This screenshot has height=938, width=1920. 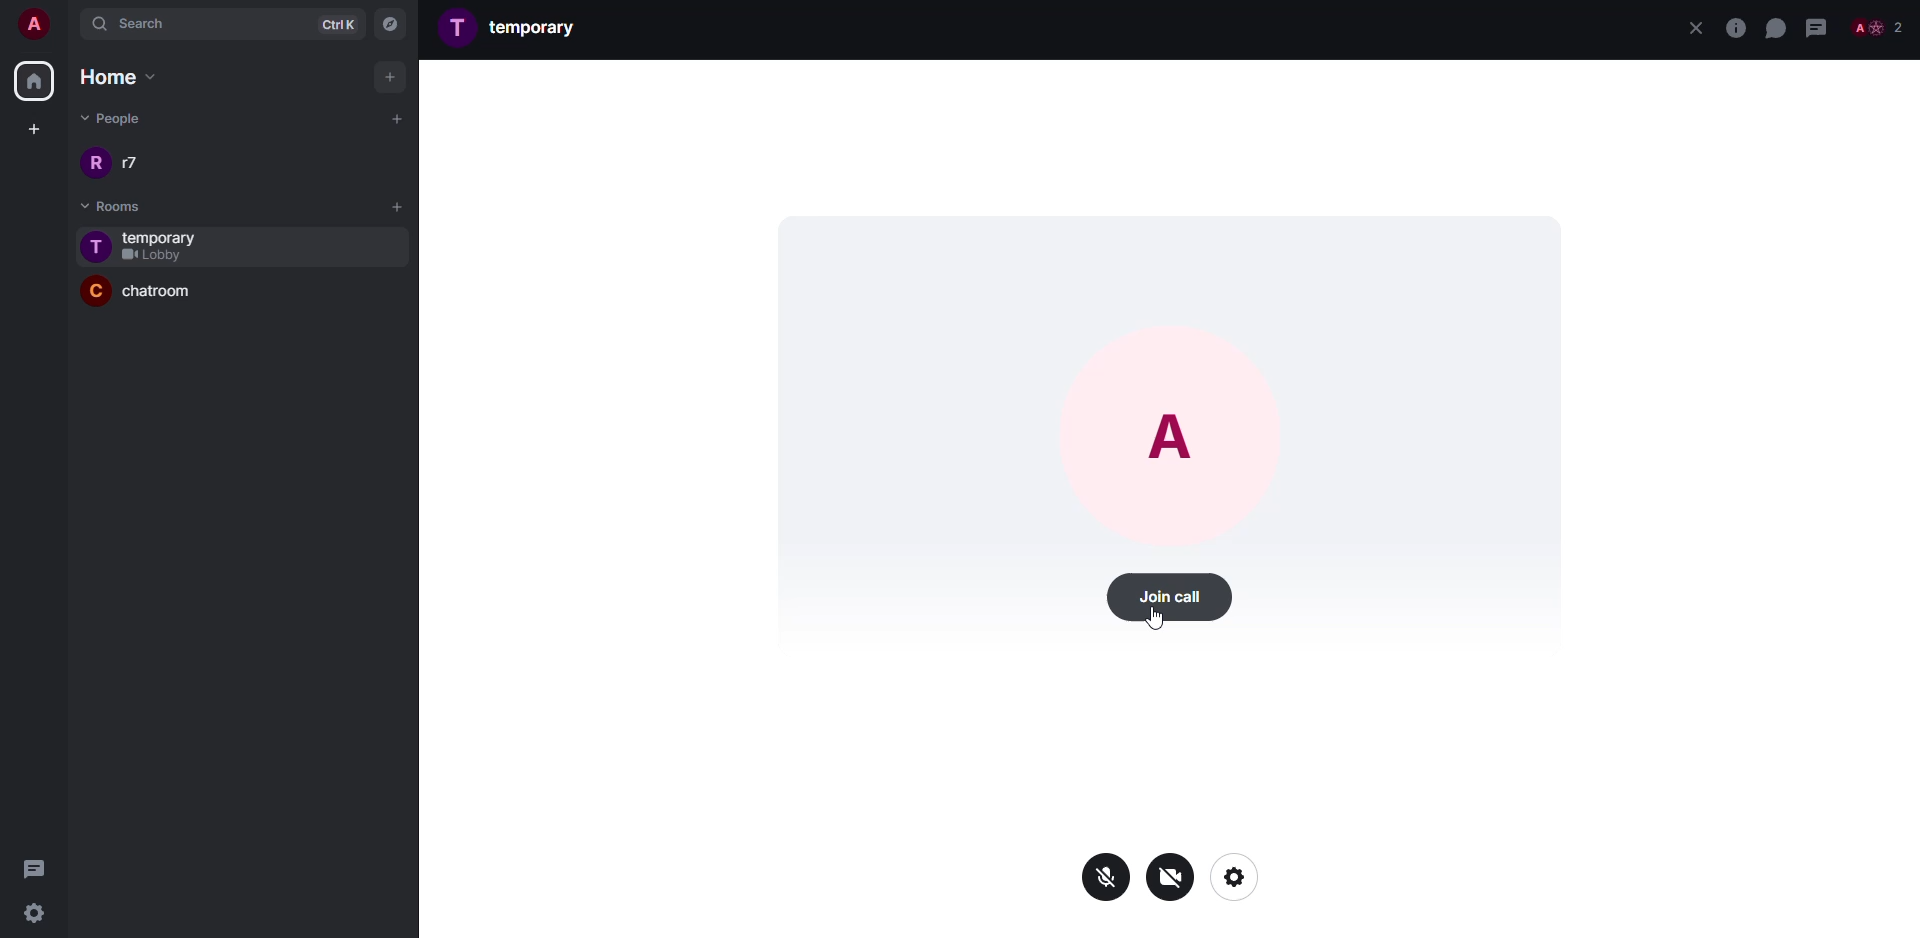 I want to click on account, so click(x=36, y=27).